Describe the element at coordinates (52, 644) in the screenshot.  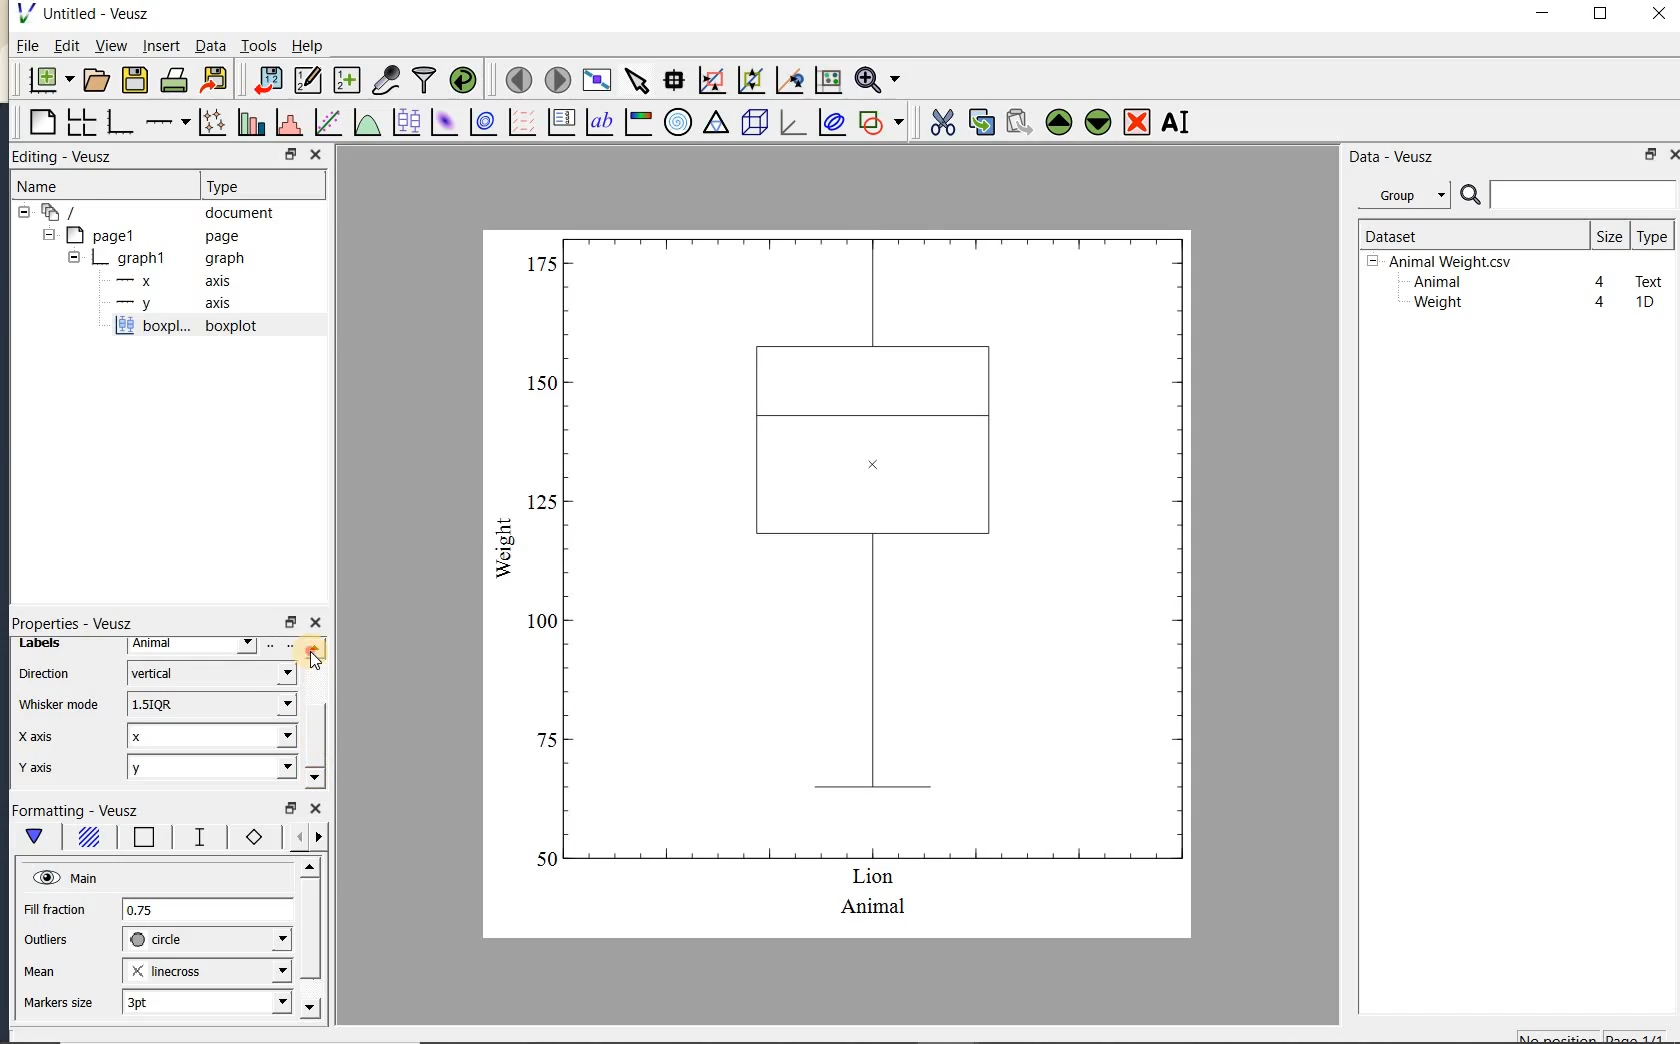
I see `labels` at that location.